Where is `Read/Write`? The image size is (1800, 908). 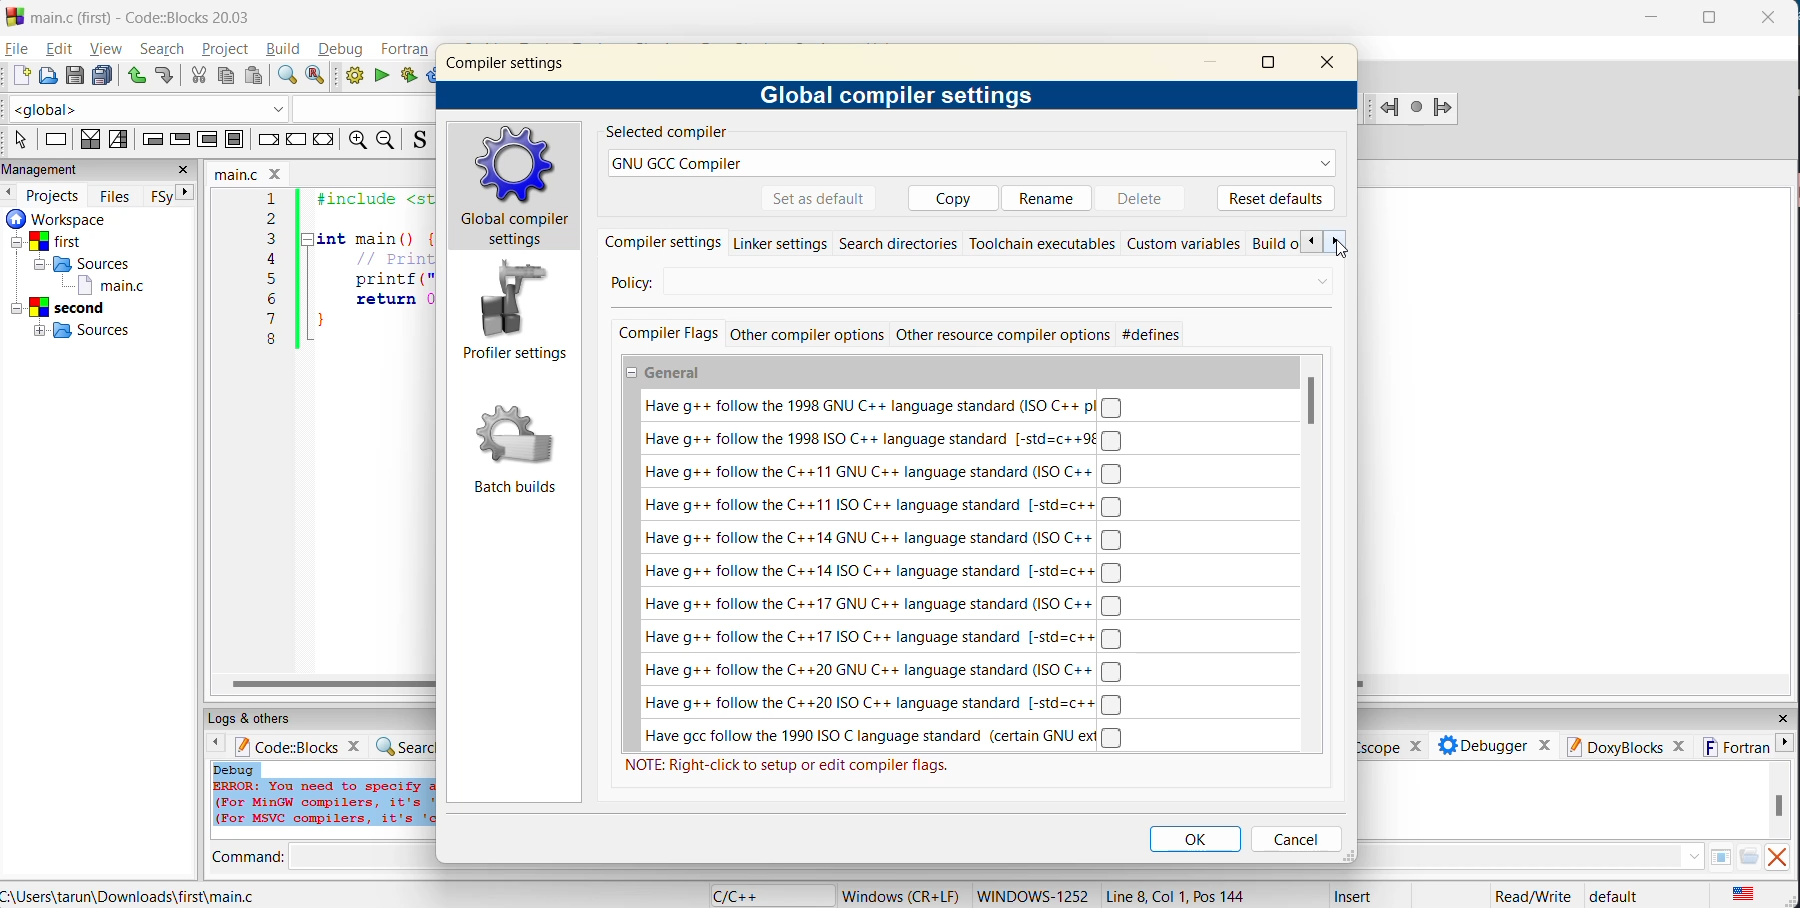 Read/Write is located at coordinates (1531, 895).